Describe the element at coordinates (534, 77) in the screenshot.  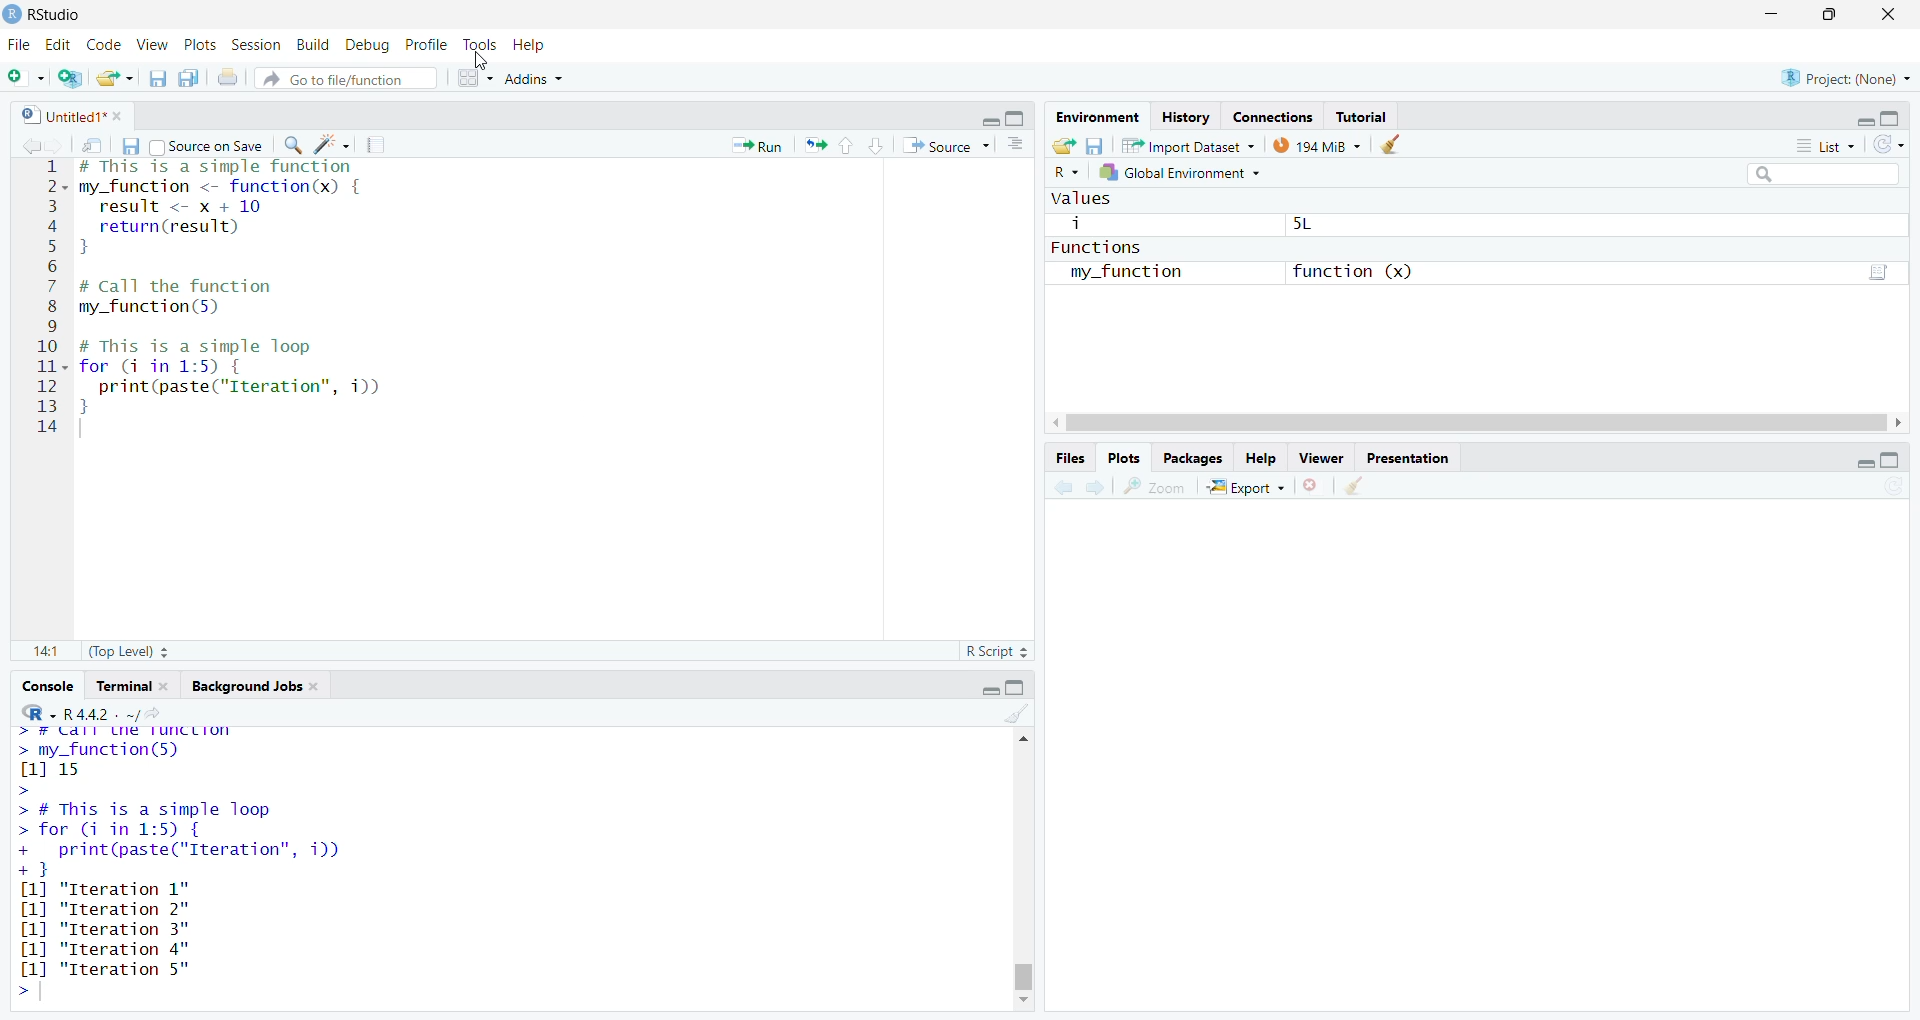
I see `addins` at that location.